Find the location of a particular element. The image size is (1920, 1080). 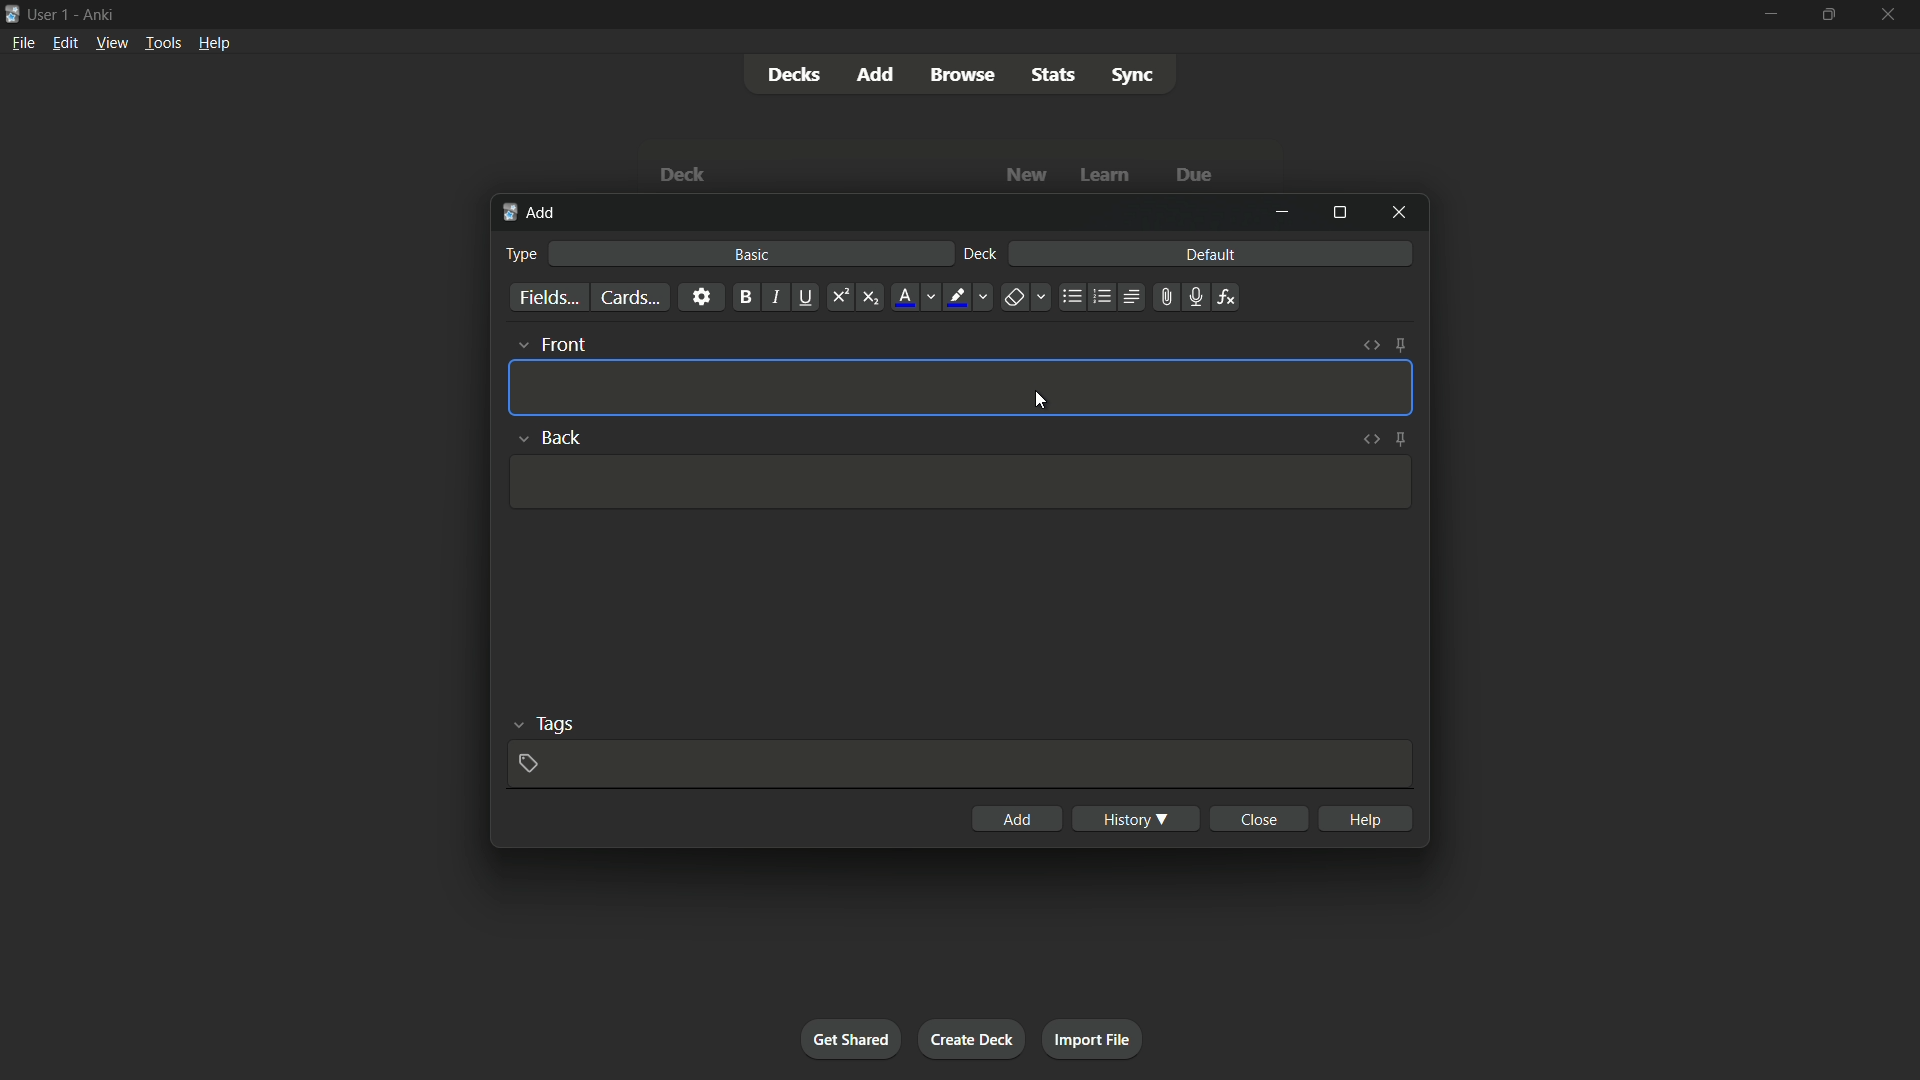

close is located at coordinates (1262, 818).